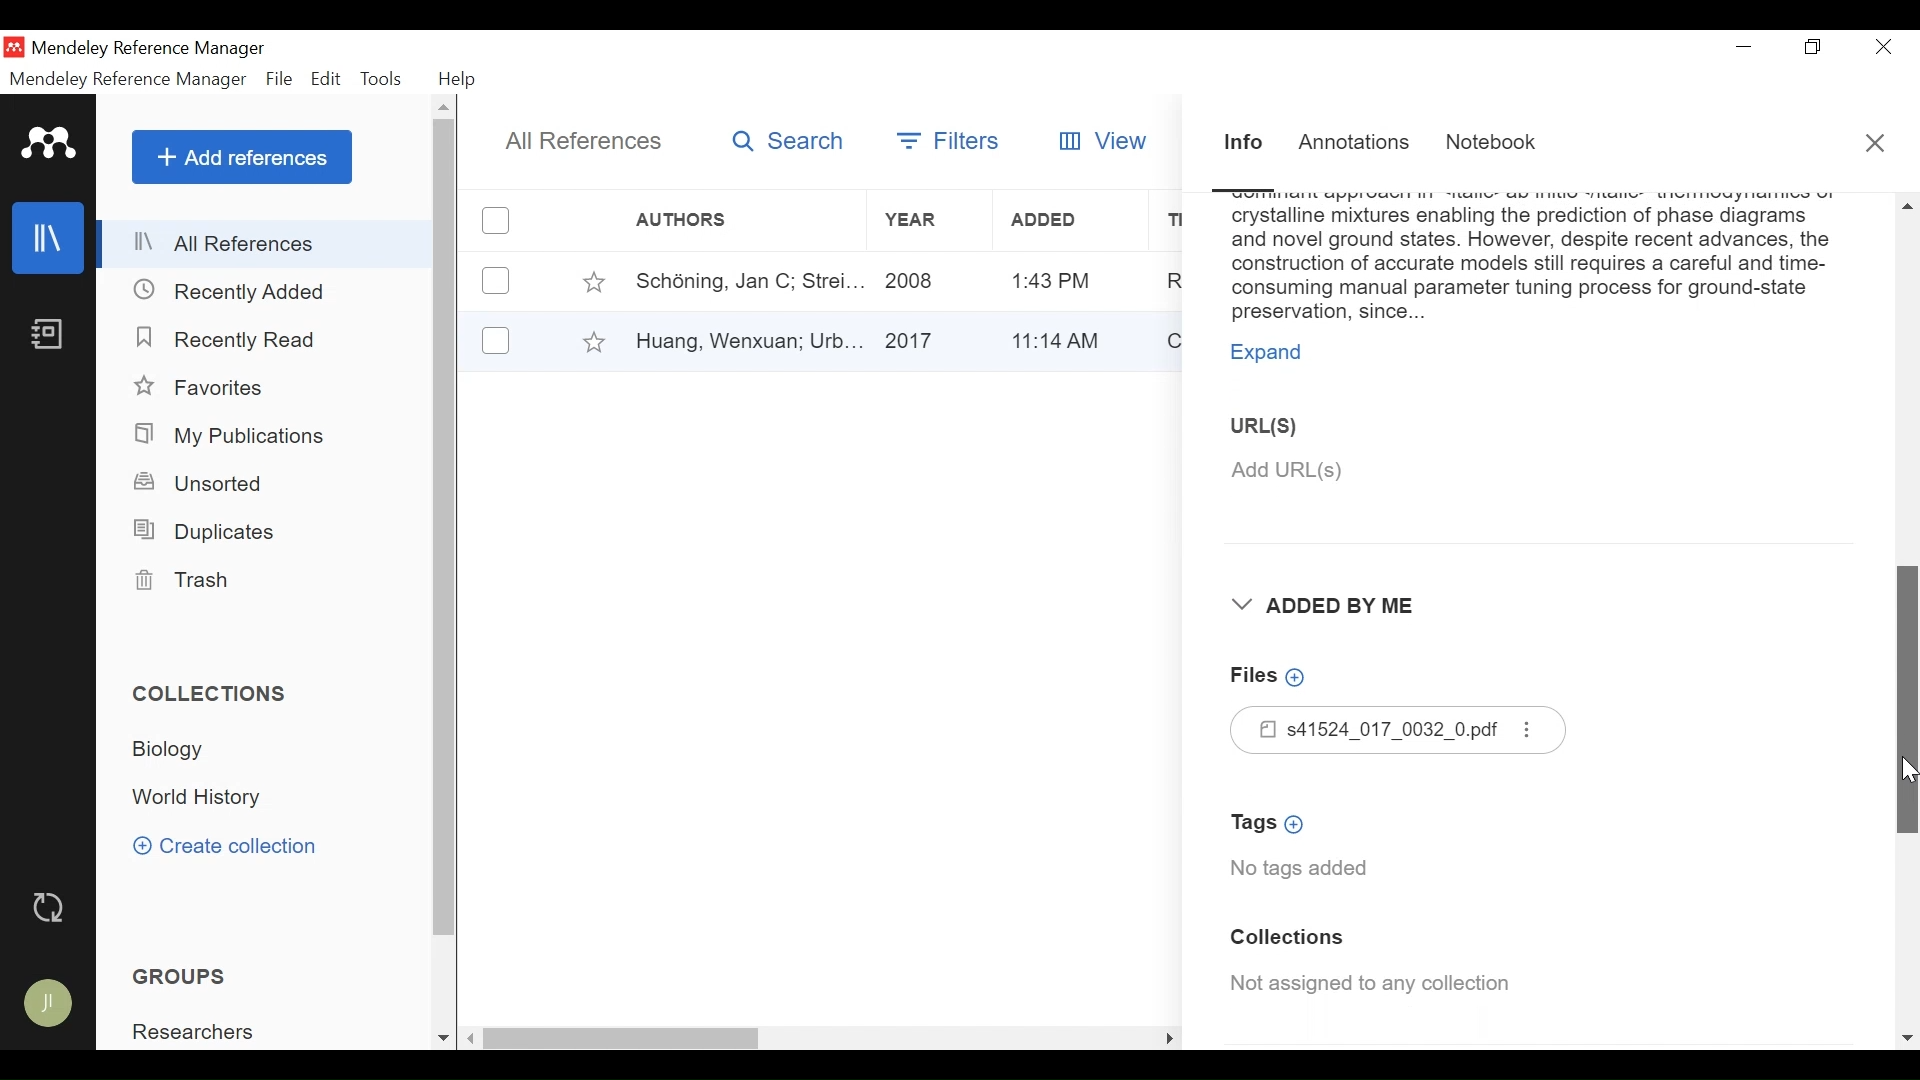 Image resolution: width=1920 pixels, height=1080 pixels. Describe the element at coordinates (1886, 46) in the screenshot. I see `Close` at that location.